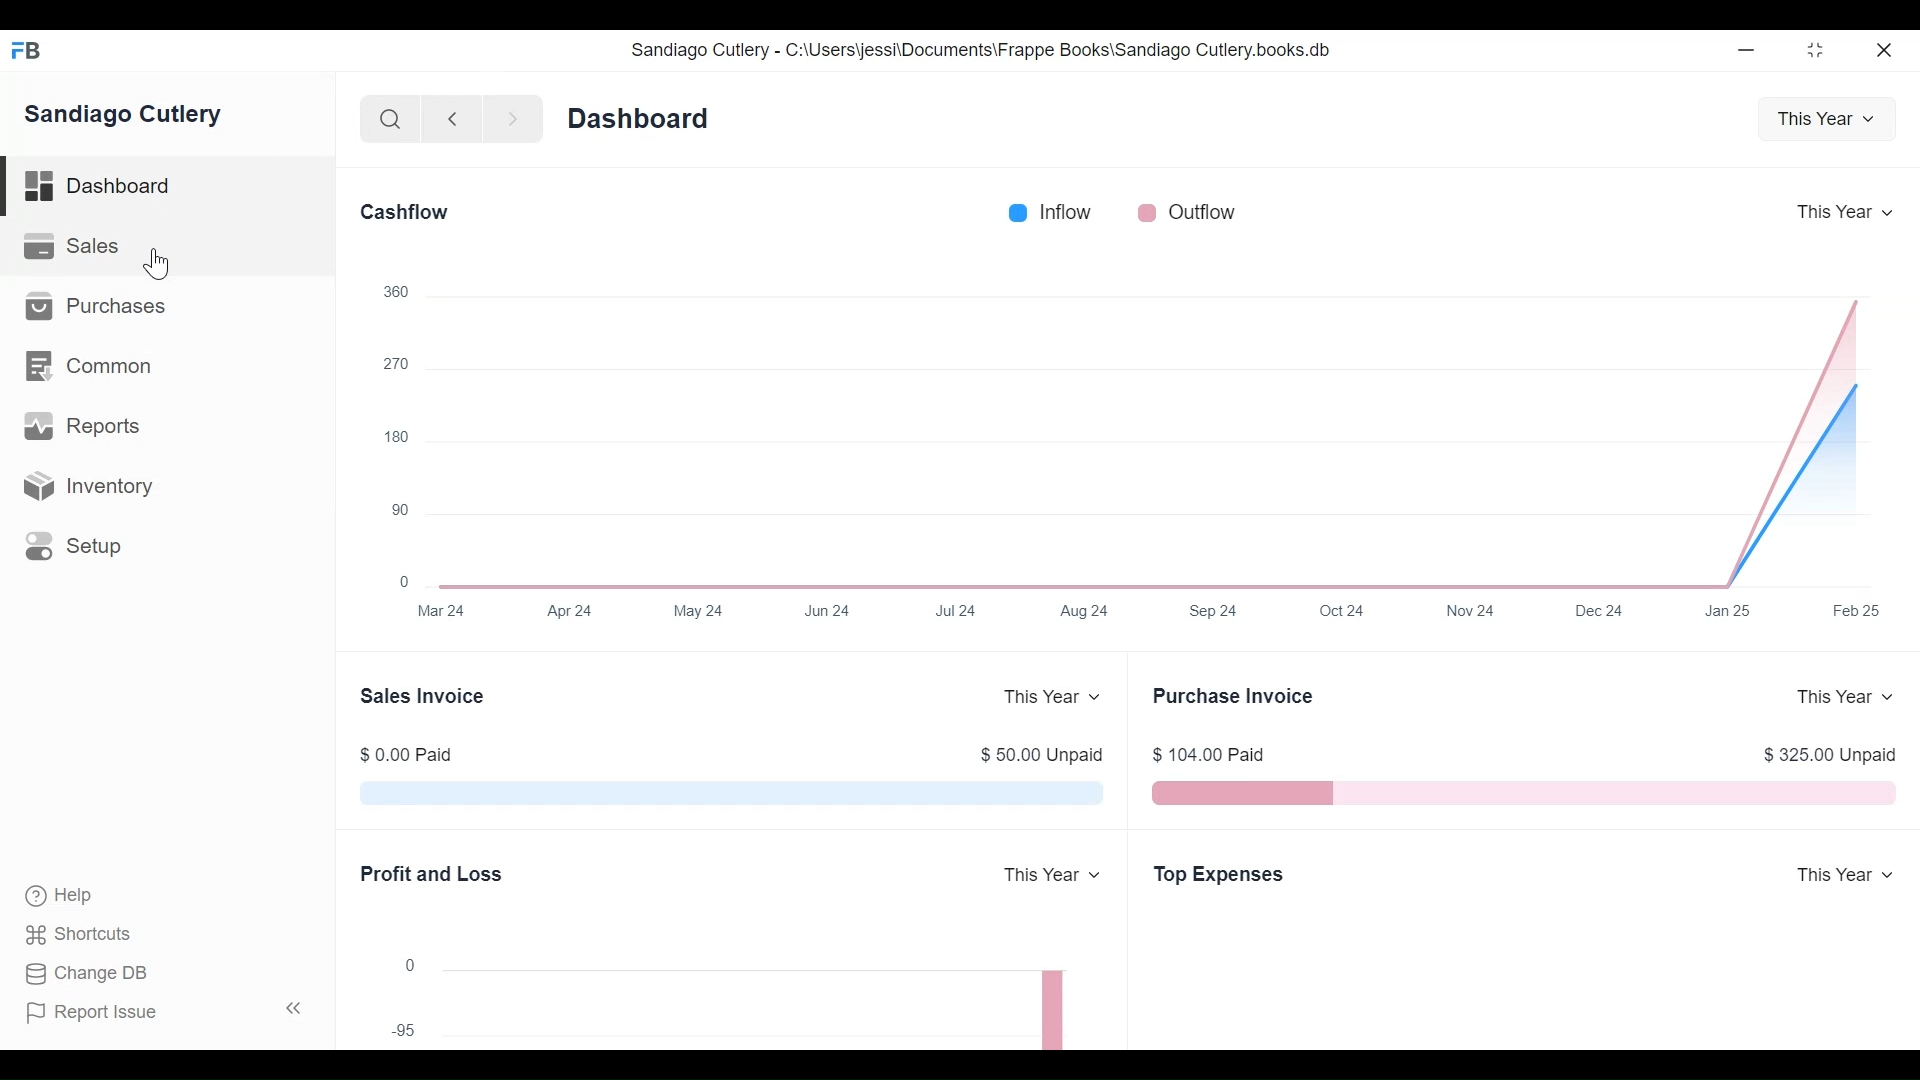  Describe the element at coordinates (955, 610) in the screenshot. I see `Jul 24` at that location.